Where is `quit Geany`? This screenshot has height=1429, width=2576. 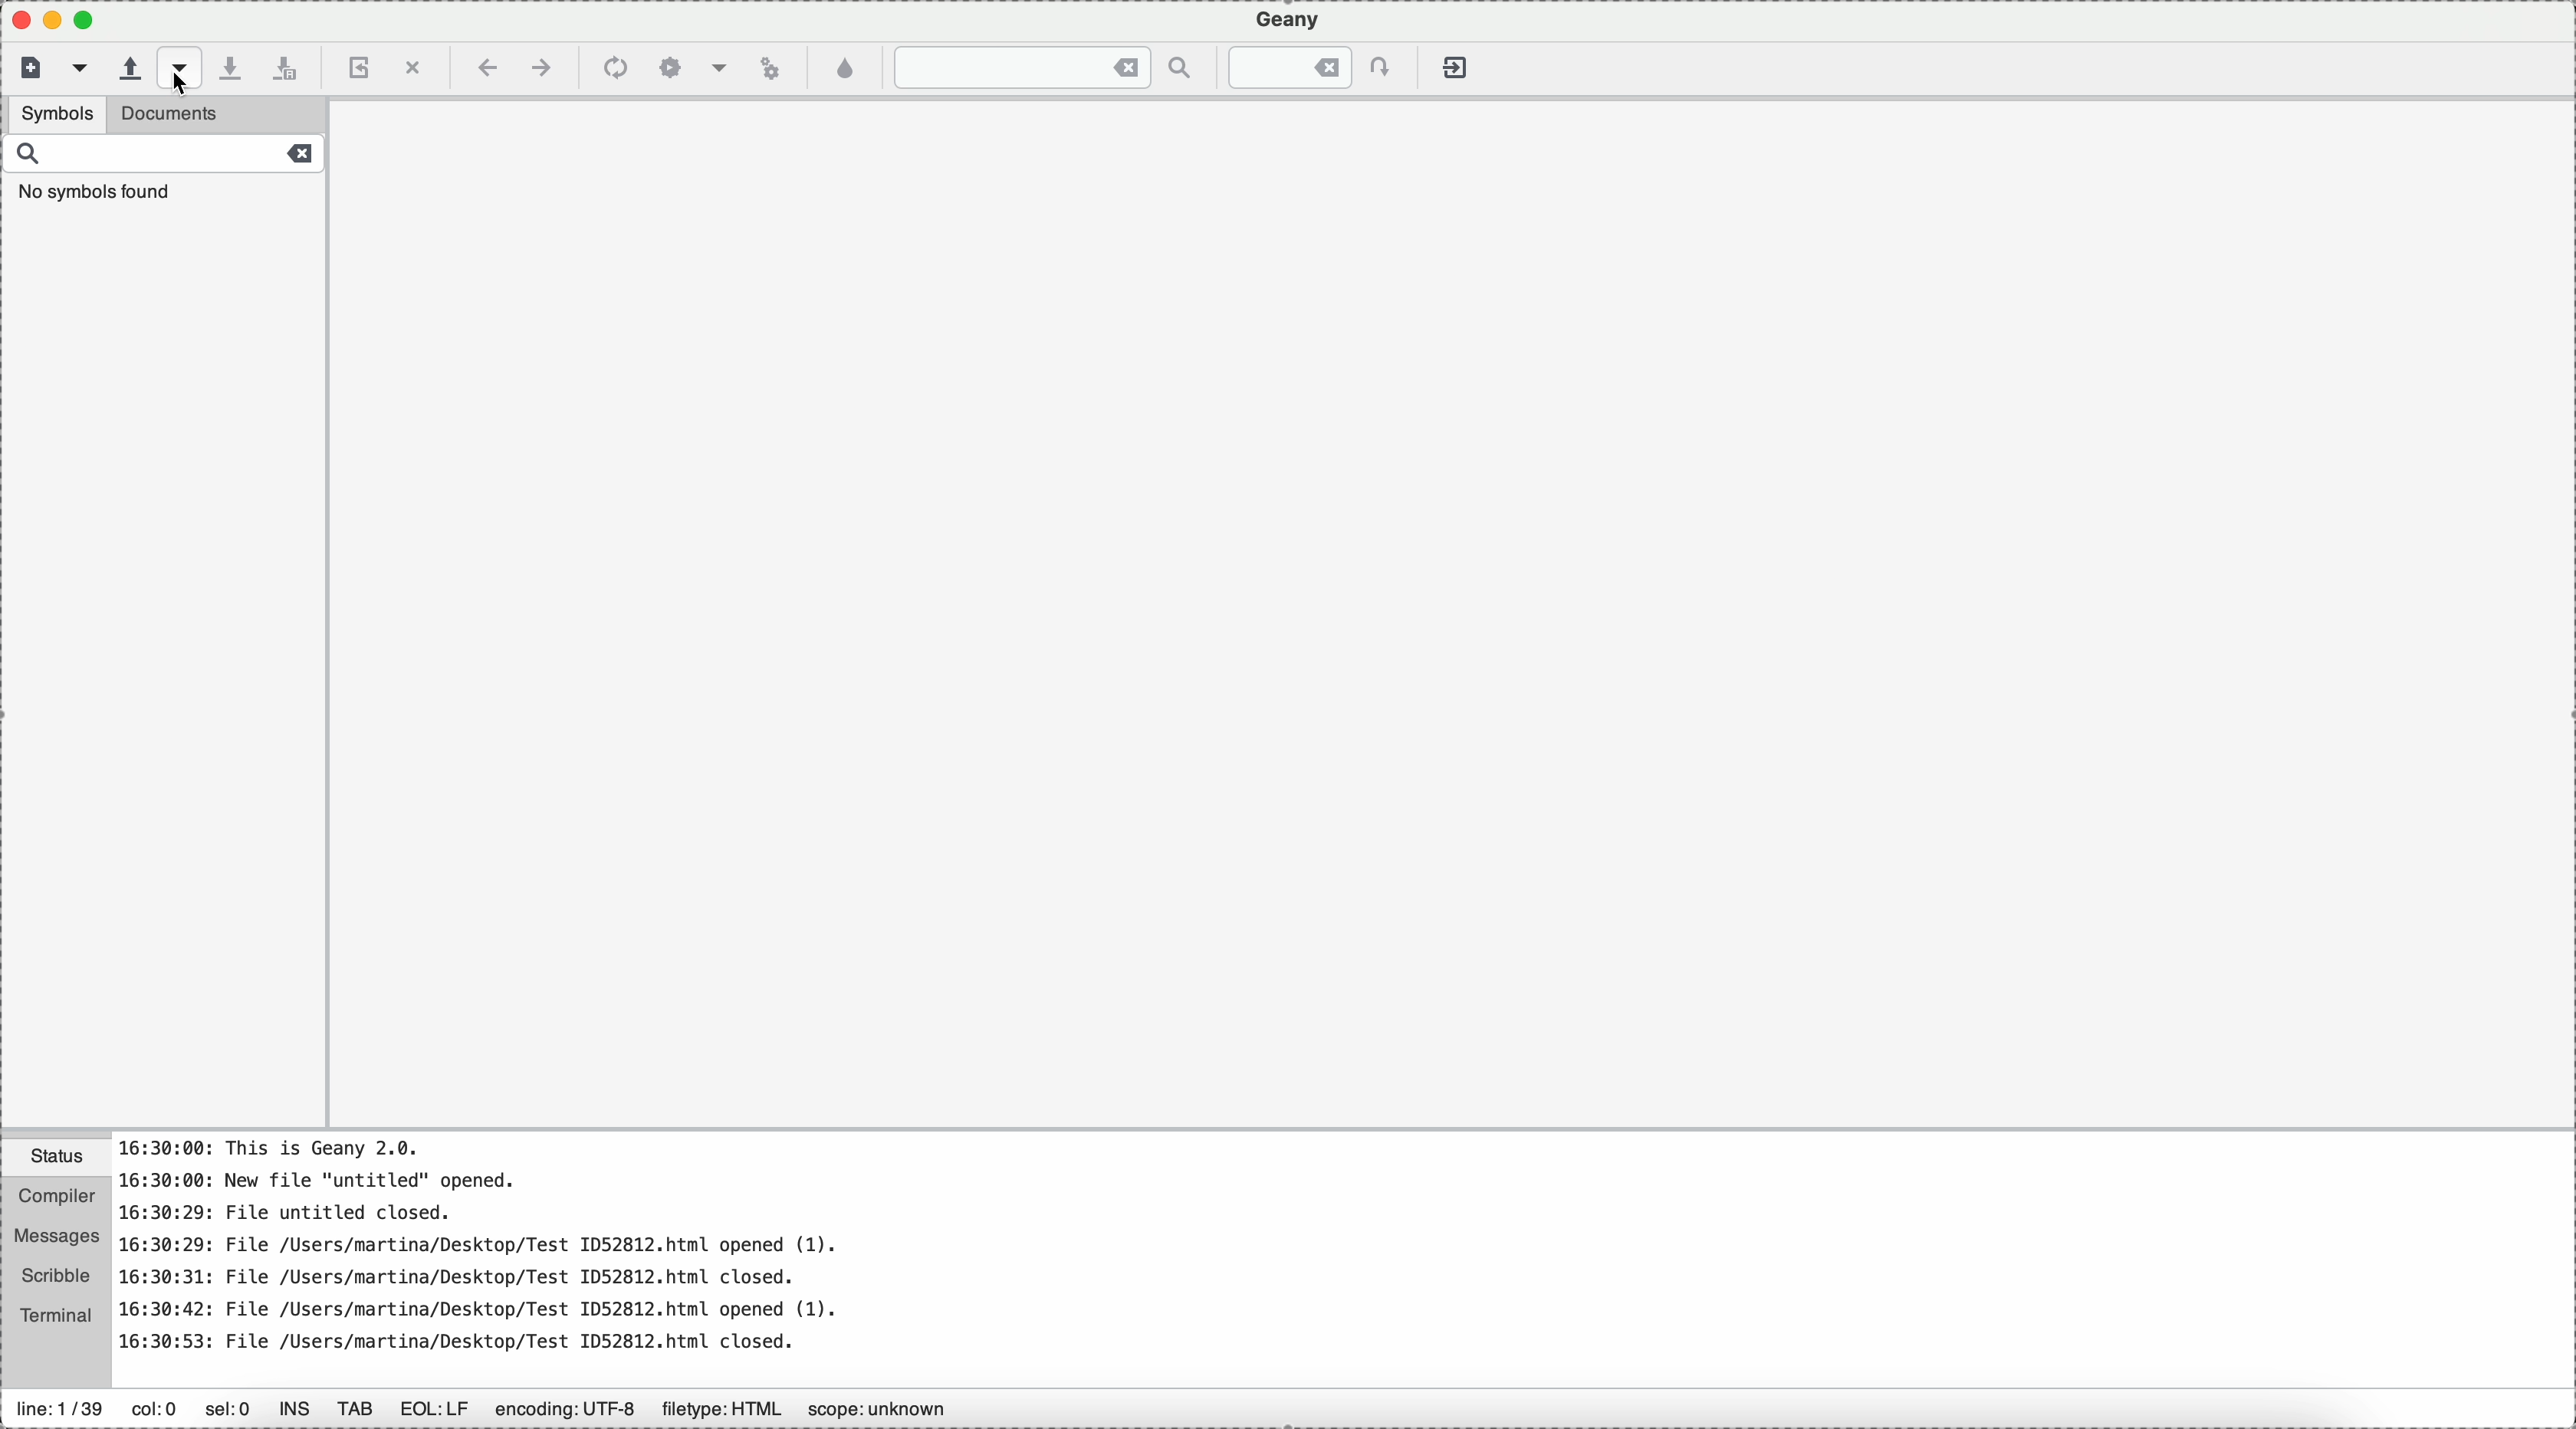
quit Geany is located at coordinates (1454, 65).